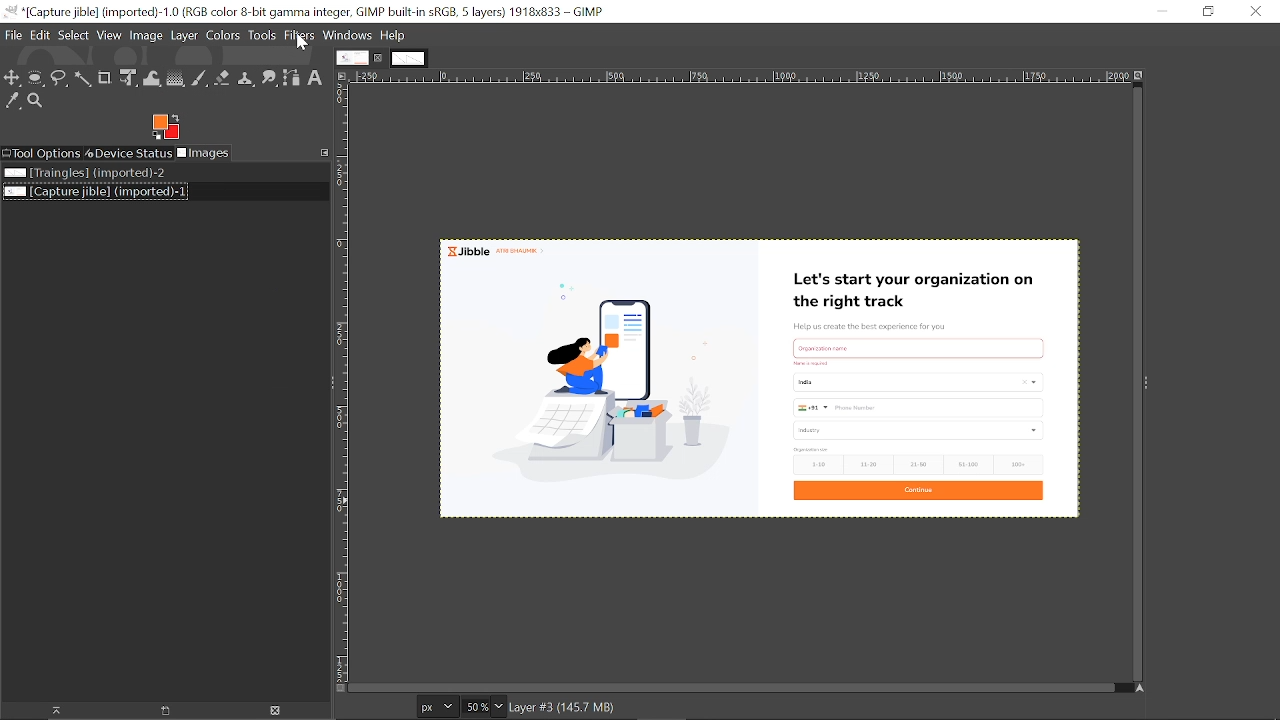 The image size is (1280, 720). Describe the element at coordinates (13, 79) in the screenshot. I see `Move tool` at that location.